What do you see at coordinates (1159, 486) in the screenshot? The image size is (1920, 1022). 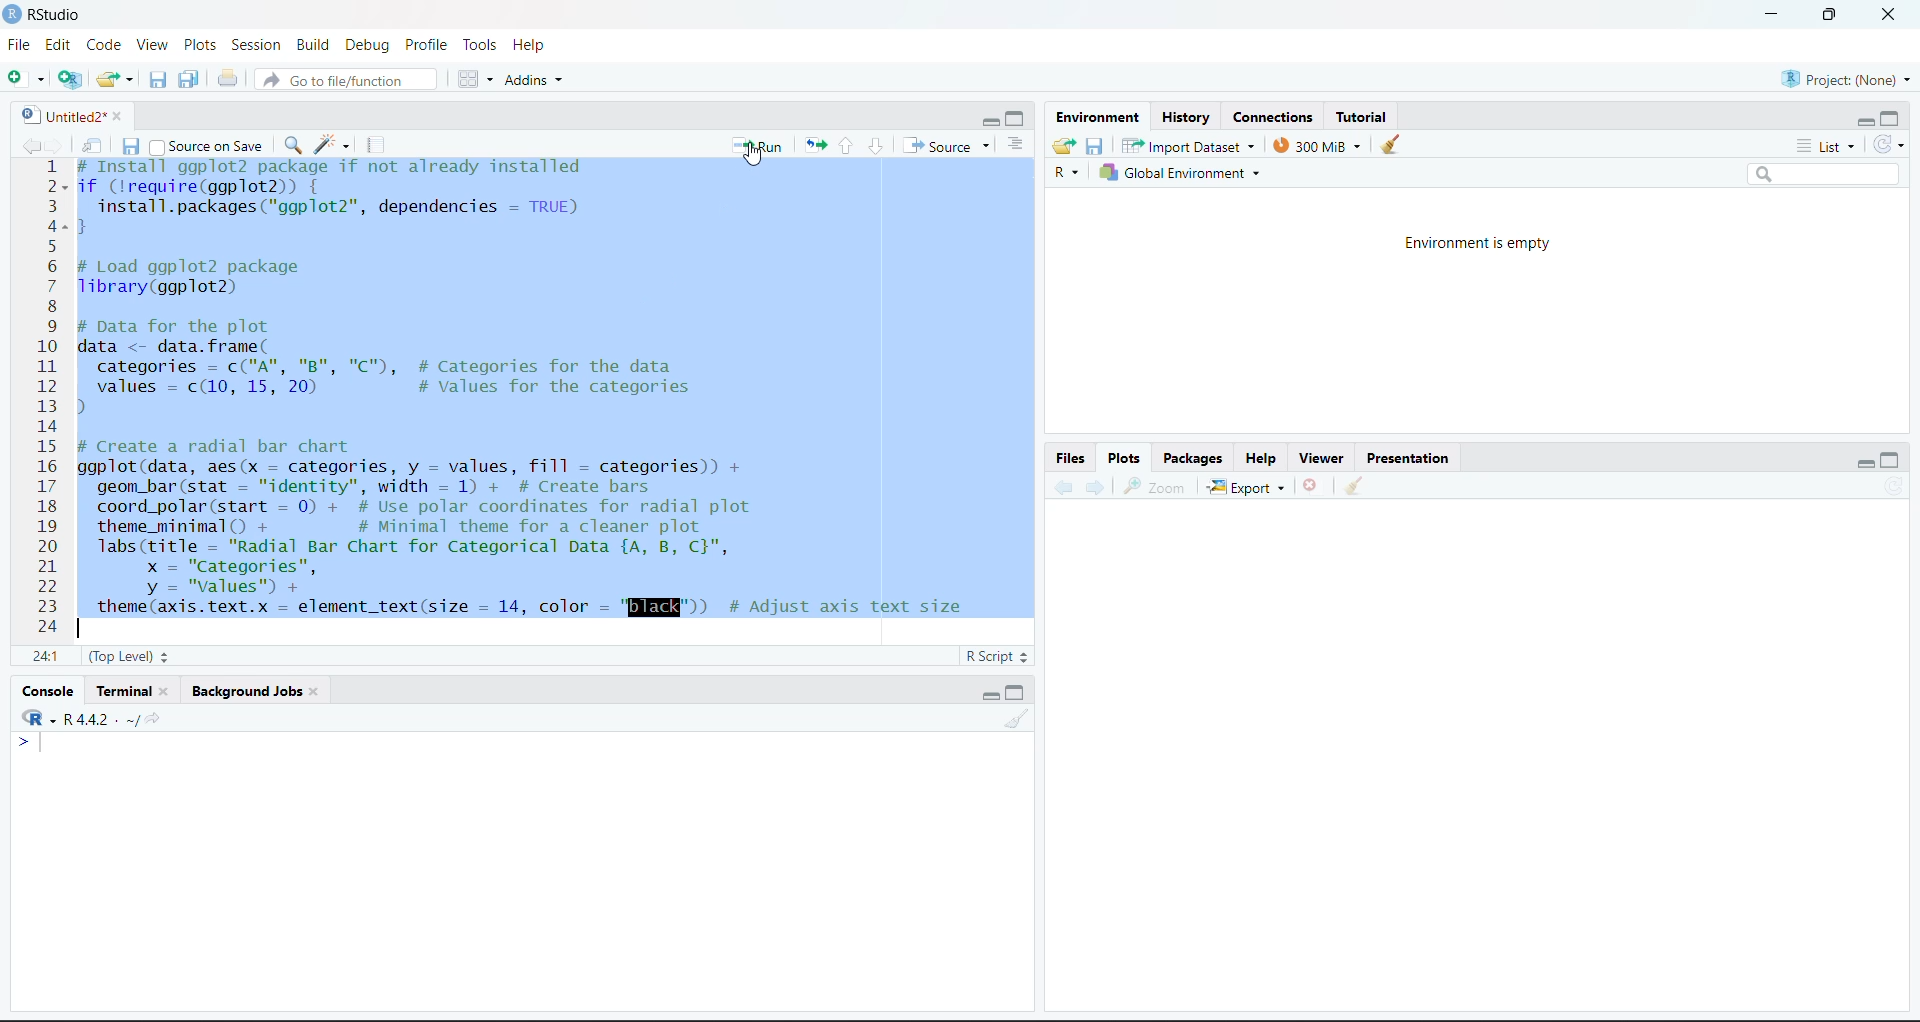 I see `zoom` at bounding box center [1159, 486].